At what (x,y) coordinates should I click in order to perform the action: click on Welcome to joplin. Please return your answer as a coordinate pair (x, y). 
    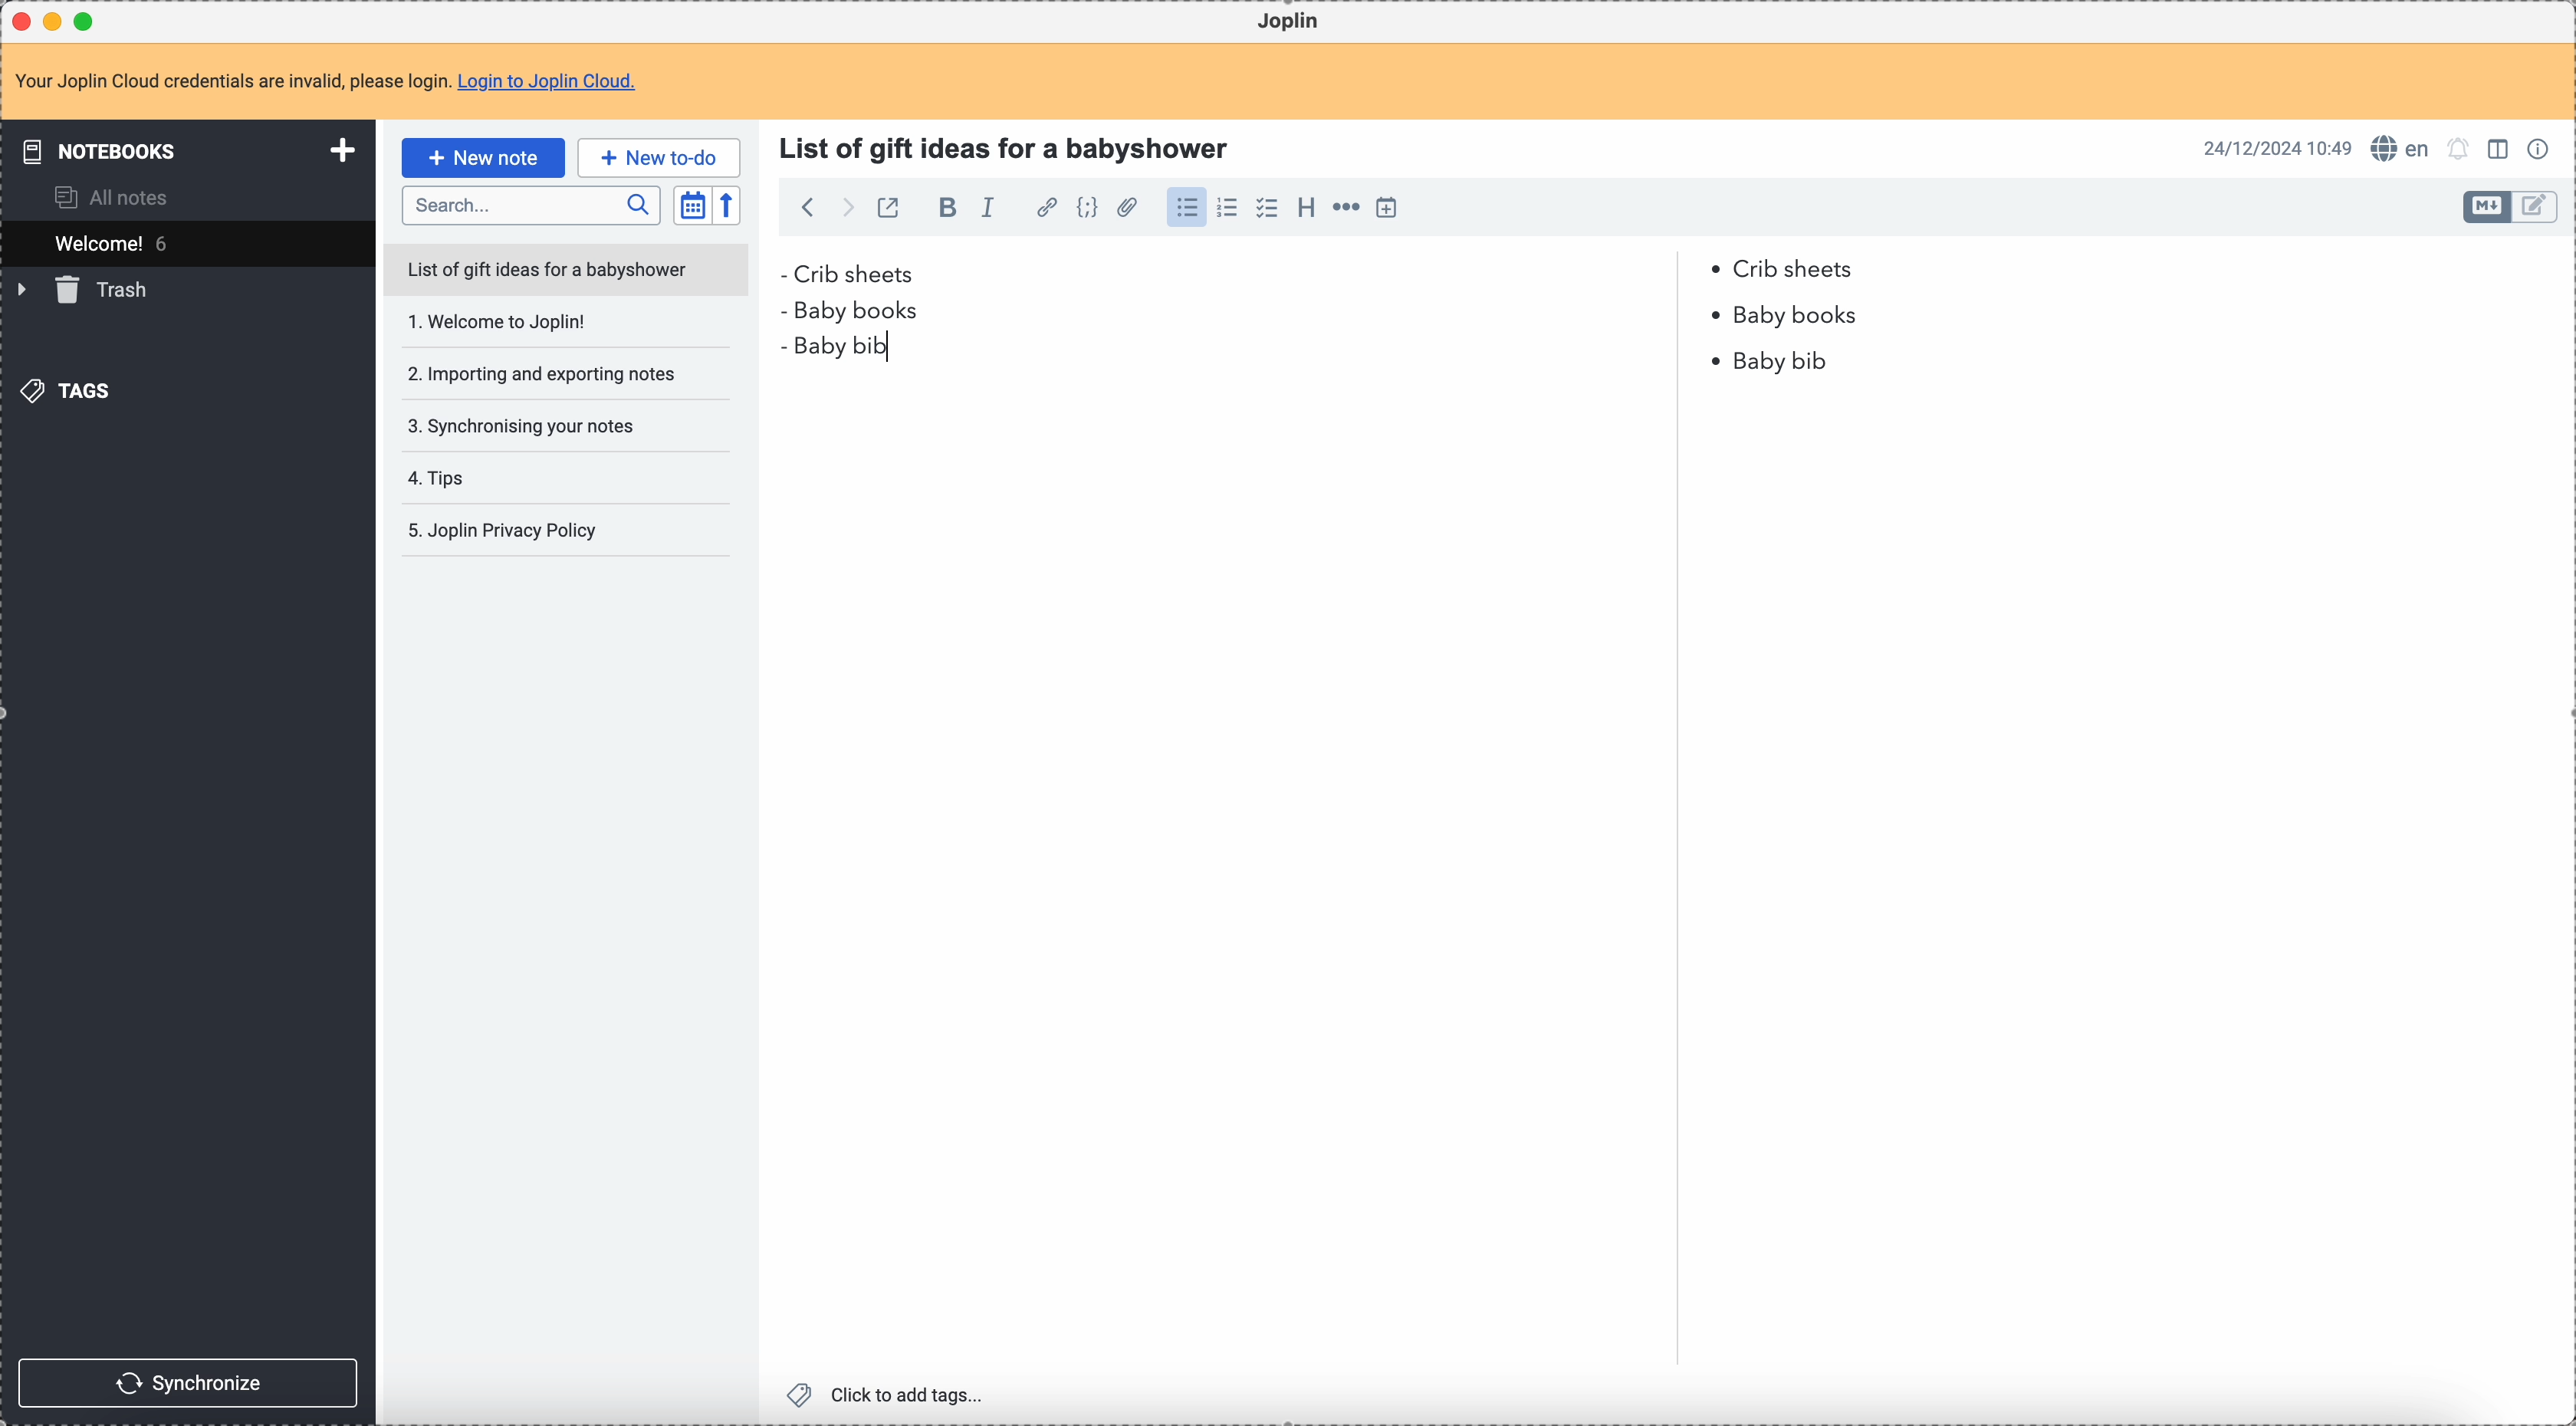
    Looking at the image, I should click on (544, 326).